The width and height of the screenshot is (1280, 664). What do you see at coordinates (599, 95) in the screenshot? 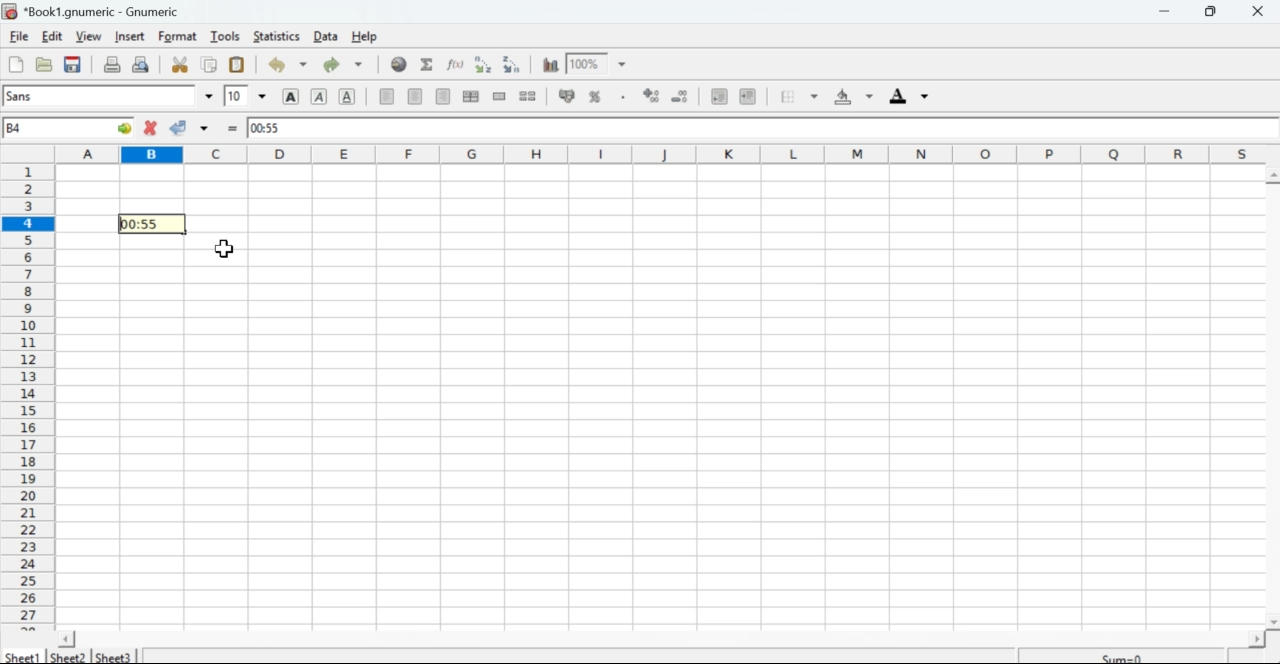
I see `Percentage` at bounding box center [599, 95].